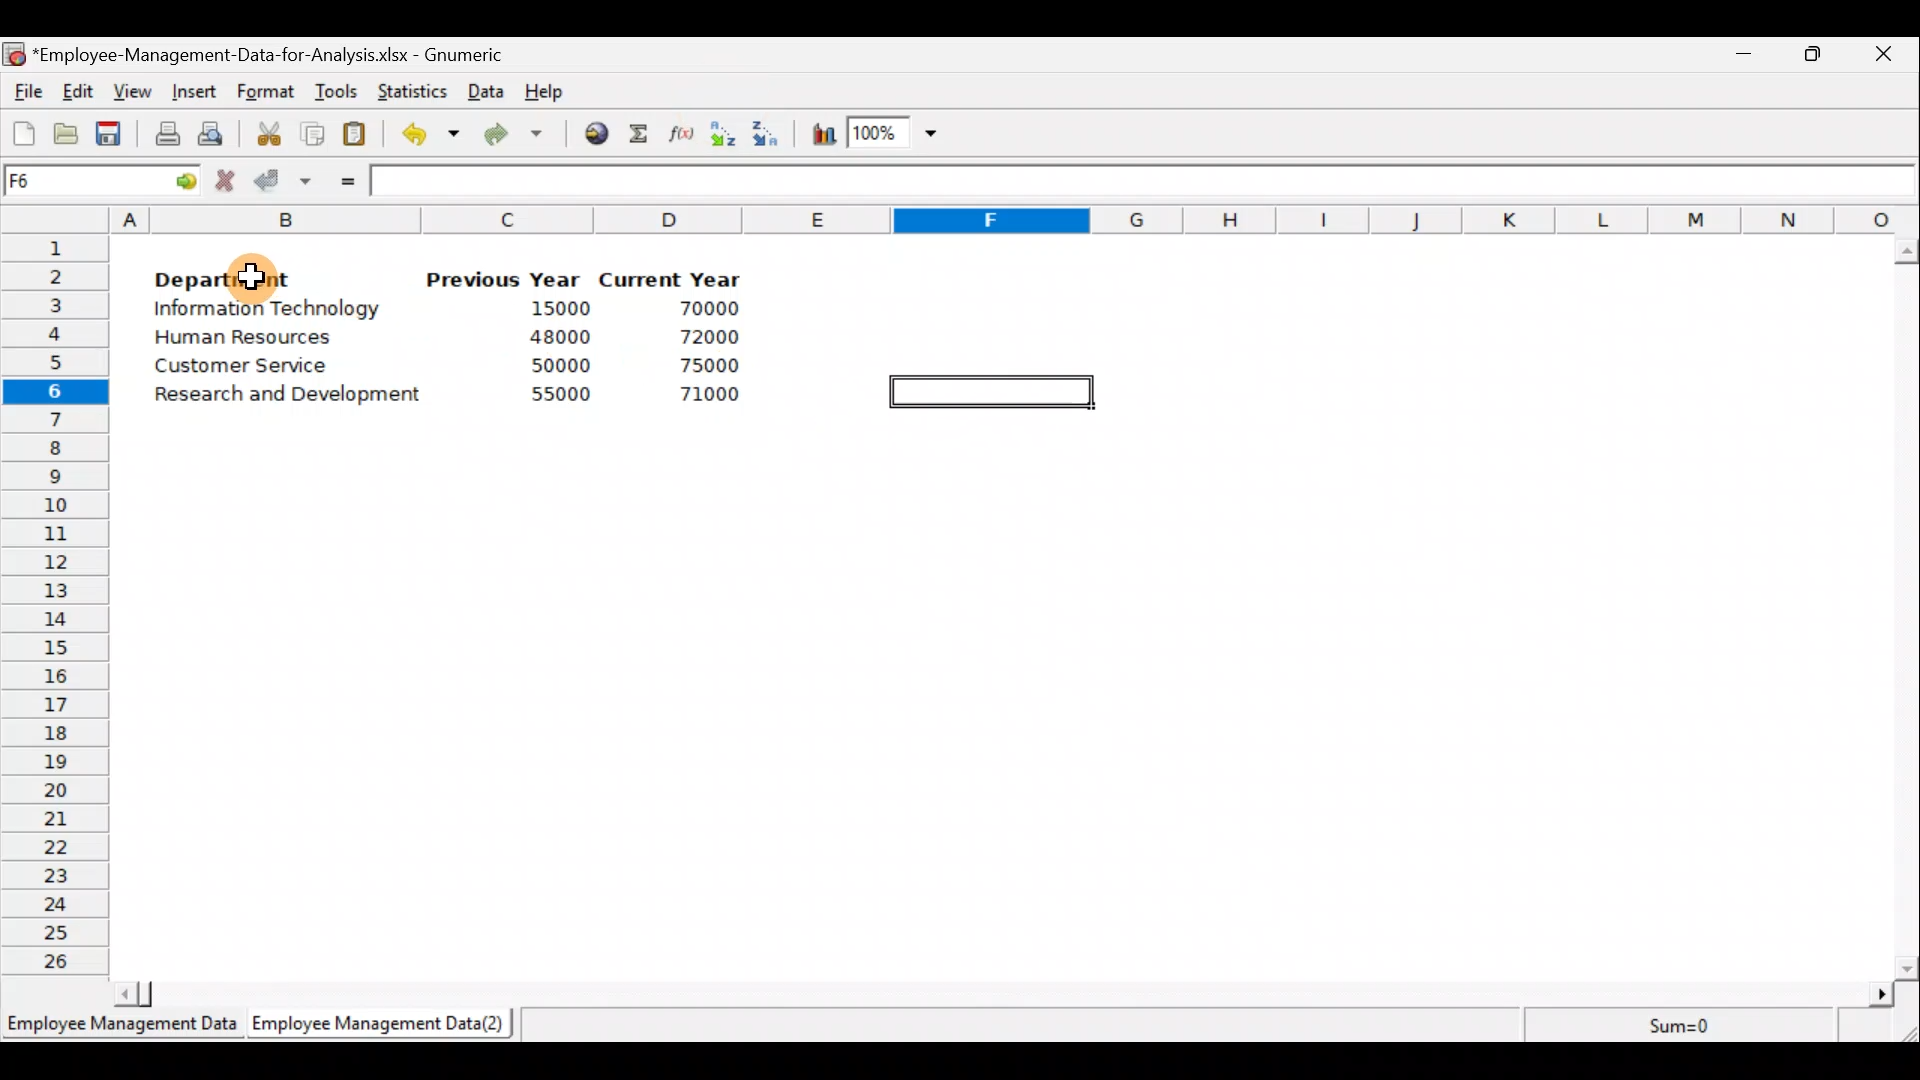 The width and height of the screenshot is (1920, 1080). What do you see at coordinates (566, 365) in the screenshot?
I see `50000` at bounding box center [566, 365].